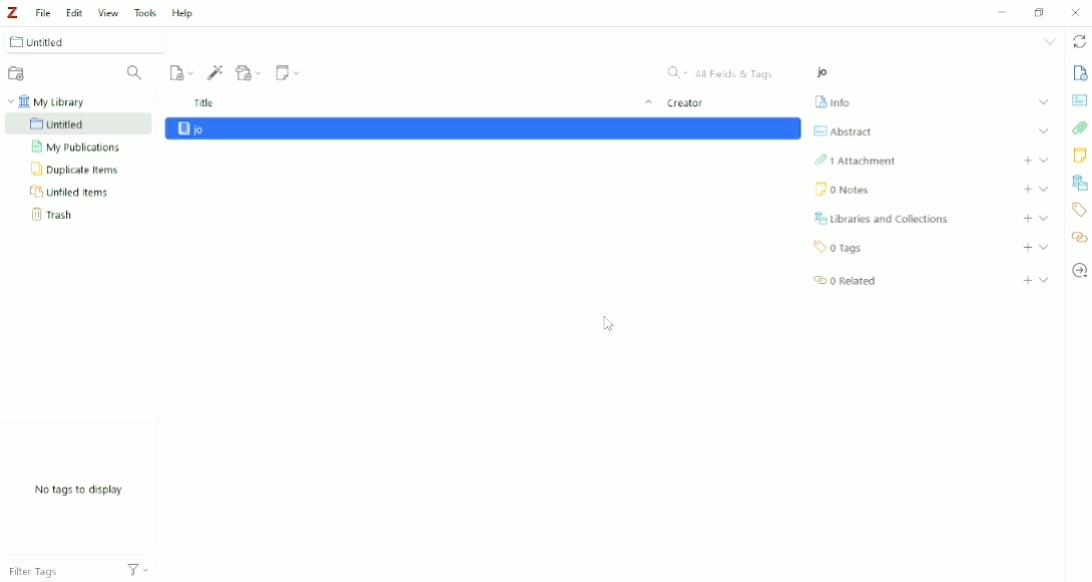 The width and height of the screenshot is (1092, 582). Describe the element at coordinates (1046, 189) in the screenshot. I see `Expand Section` at that location.